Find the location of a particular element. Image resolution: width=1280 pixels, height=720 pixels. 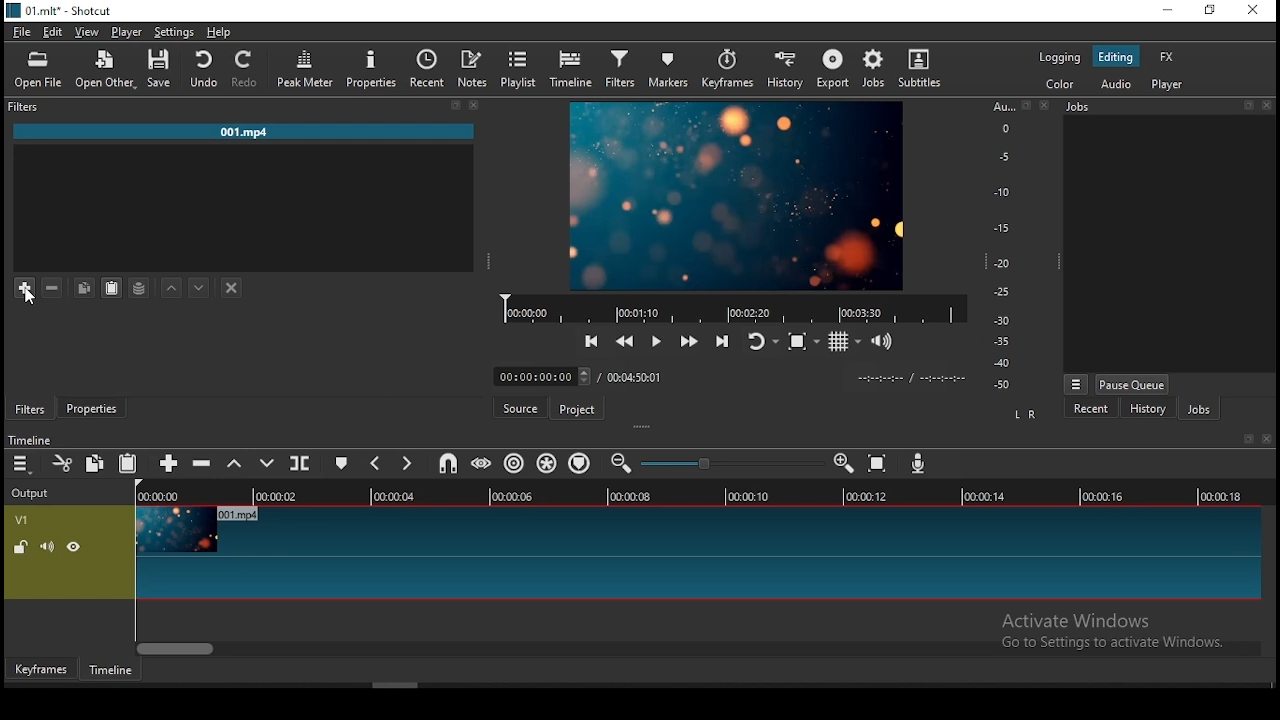

filters is located at coordinates (23, 108).